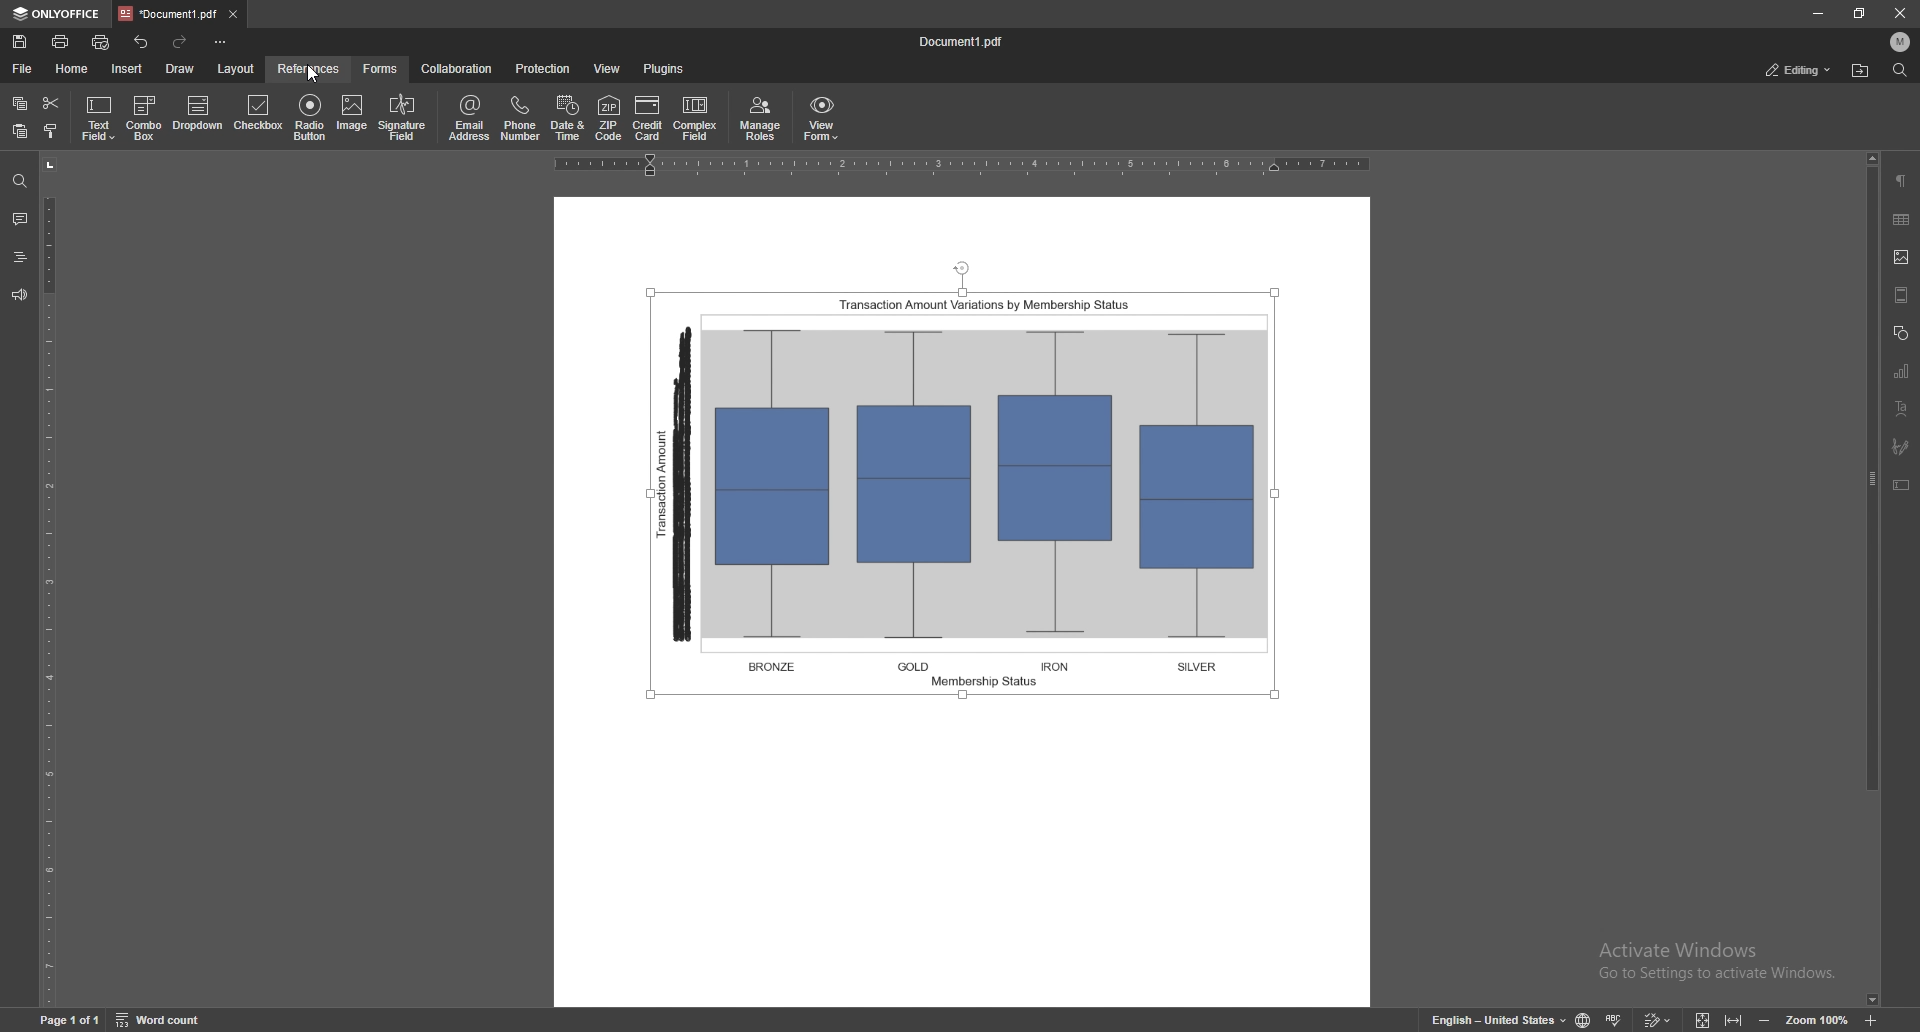  I want to click on signature, so click(1903, 447).